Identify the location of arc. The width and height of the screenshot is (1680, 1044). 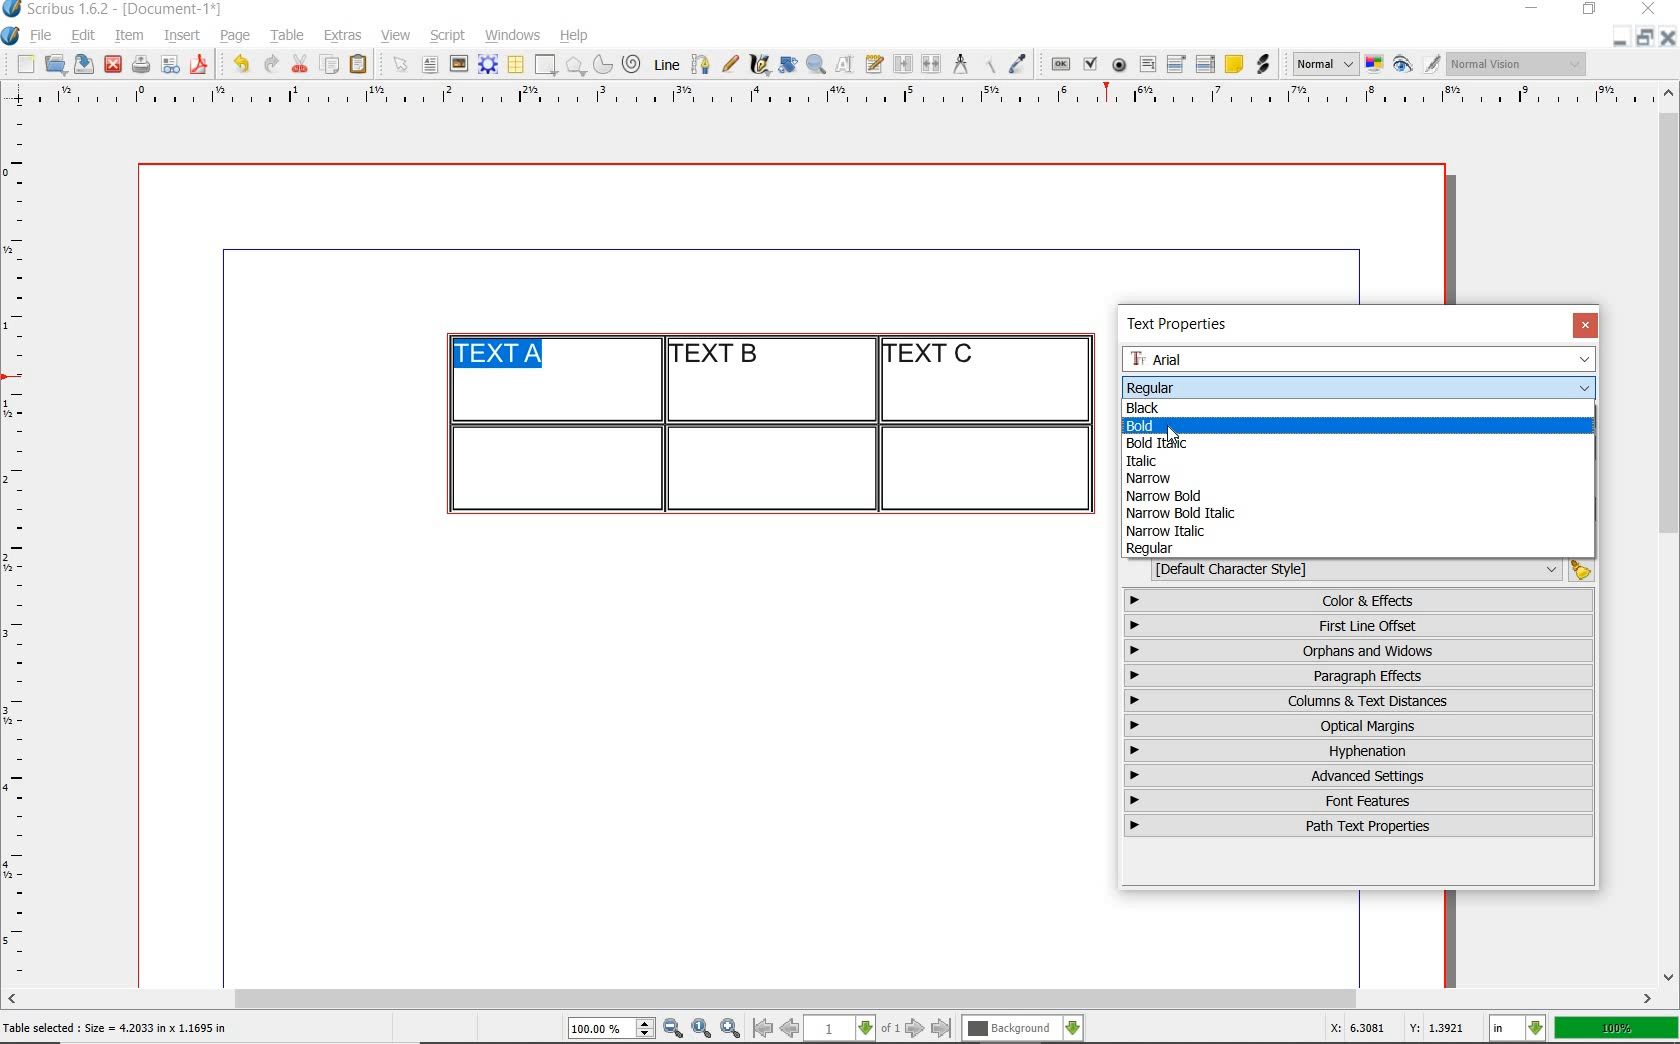
(602, 64).